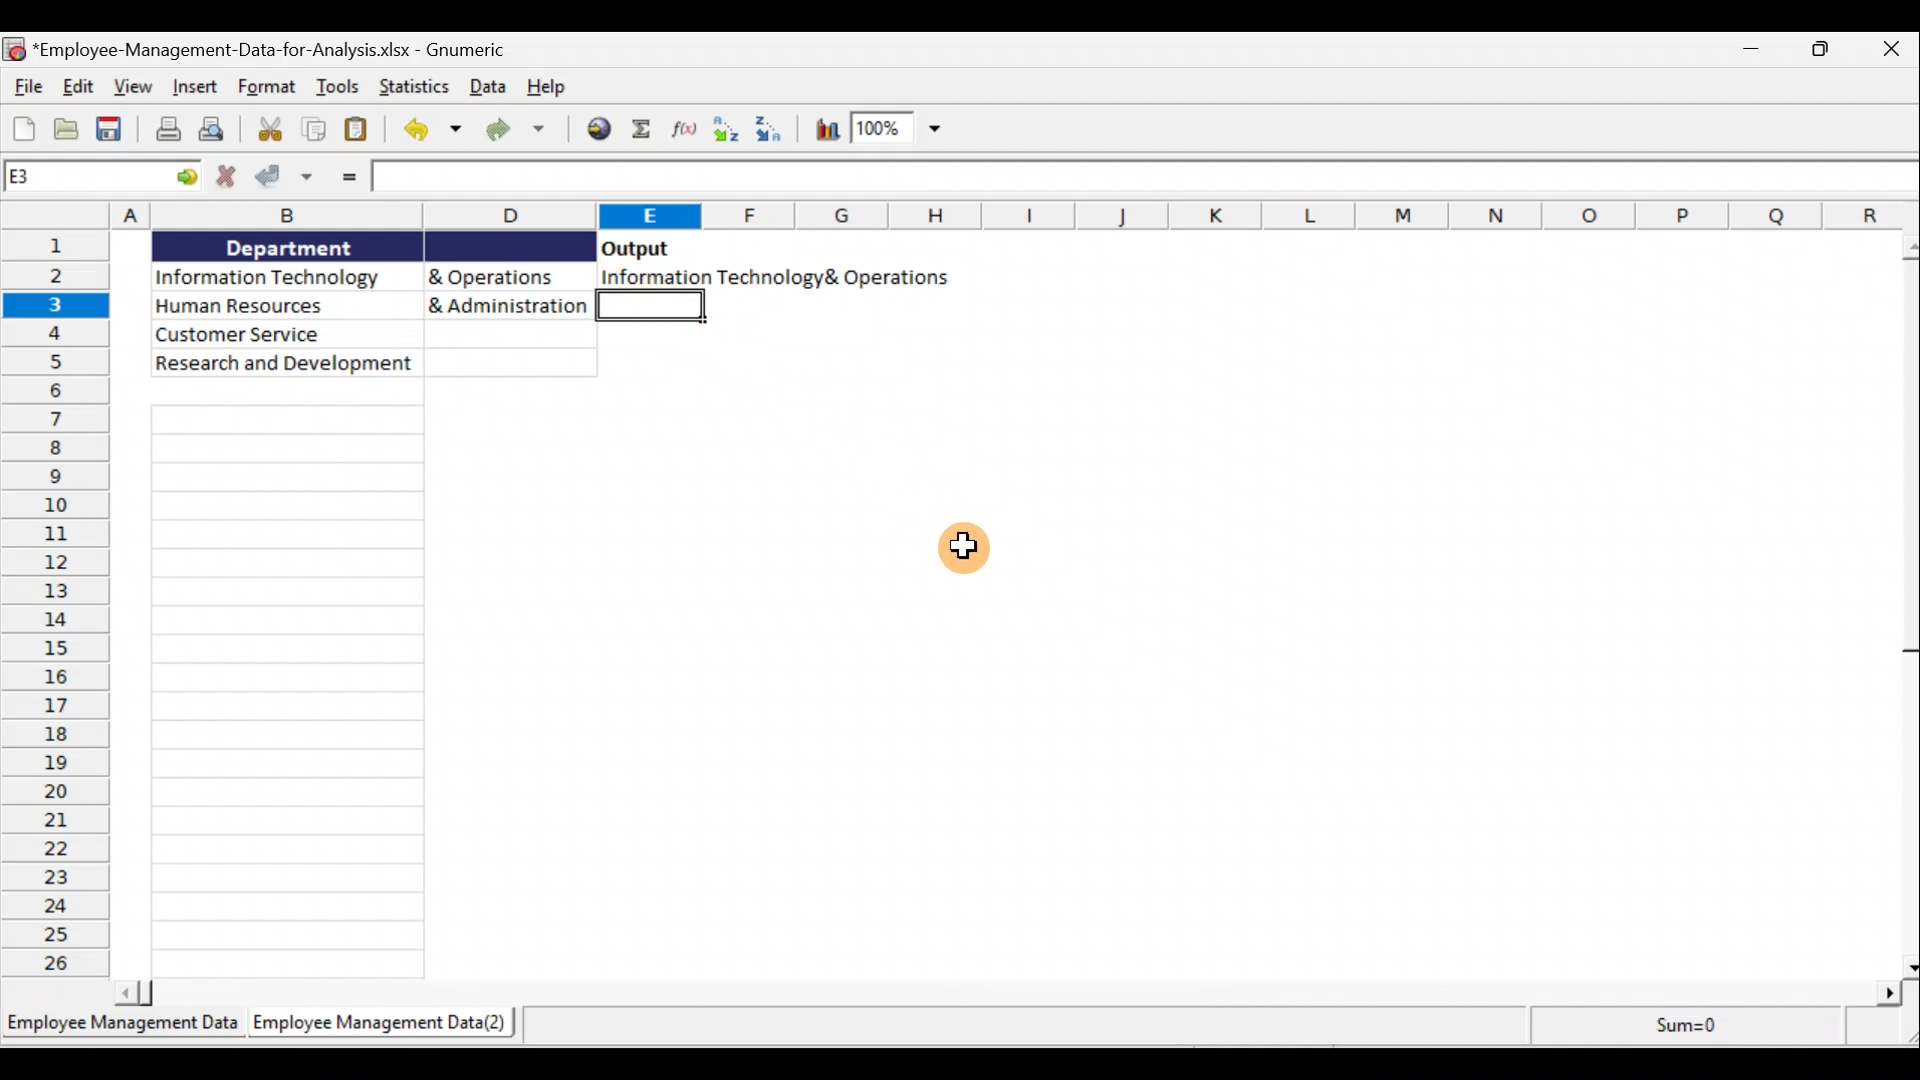 This screenshot has width=1920, height=1080. What do you see at coordinates (23, 126) in the screenshot?
I see `Create a new workbook` at bounding box center [23, 126].